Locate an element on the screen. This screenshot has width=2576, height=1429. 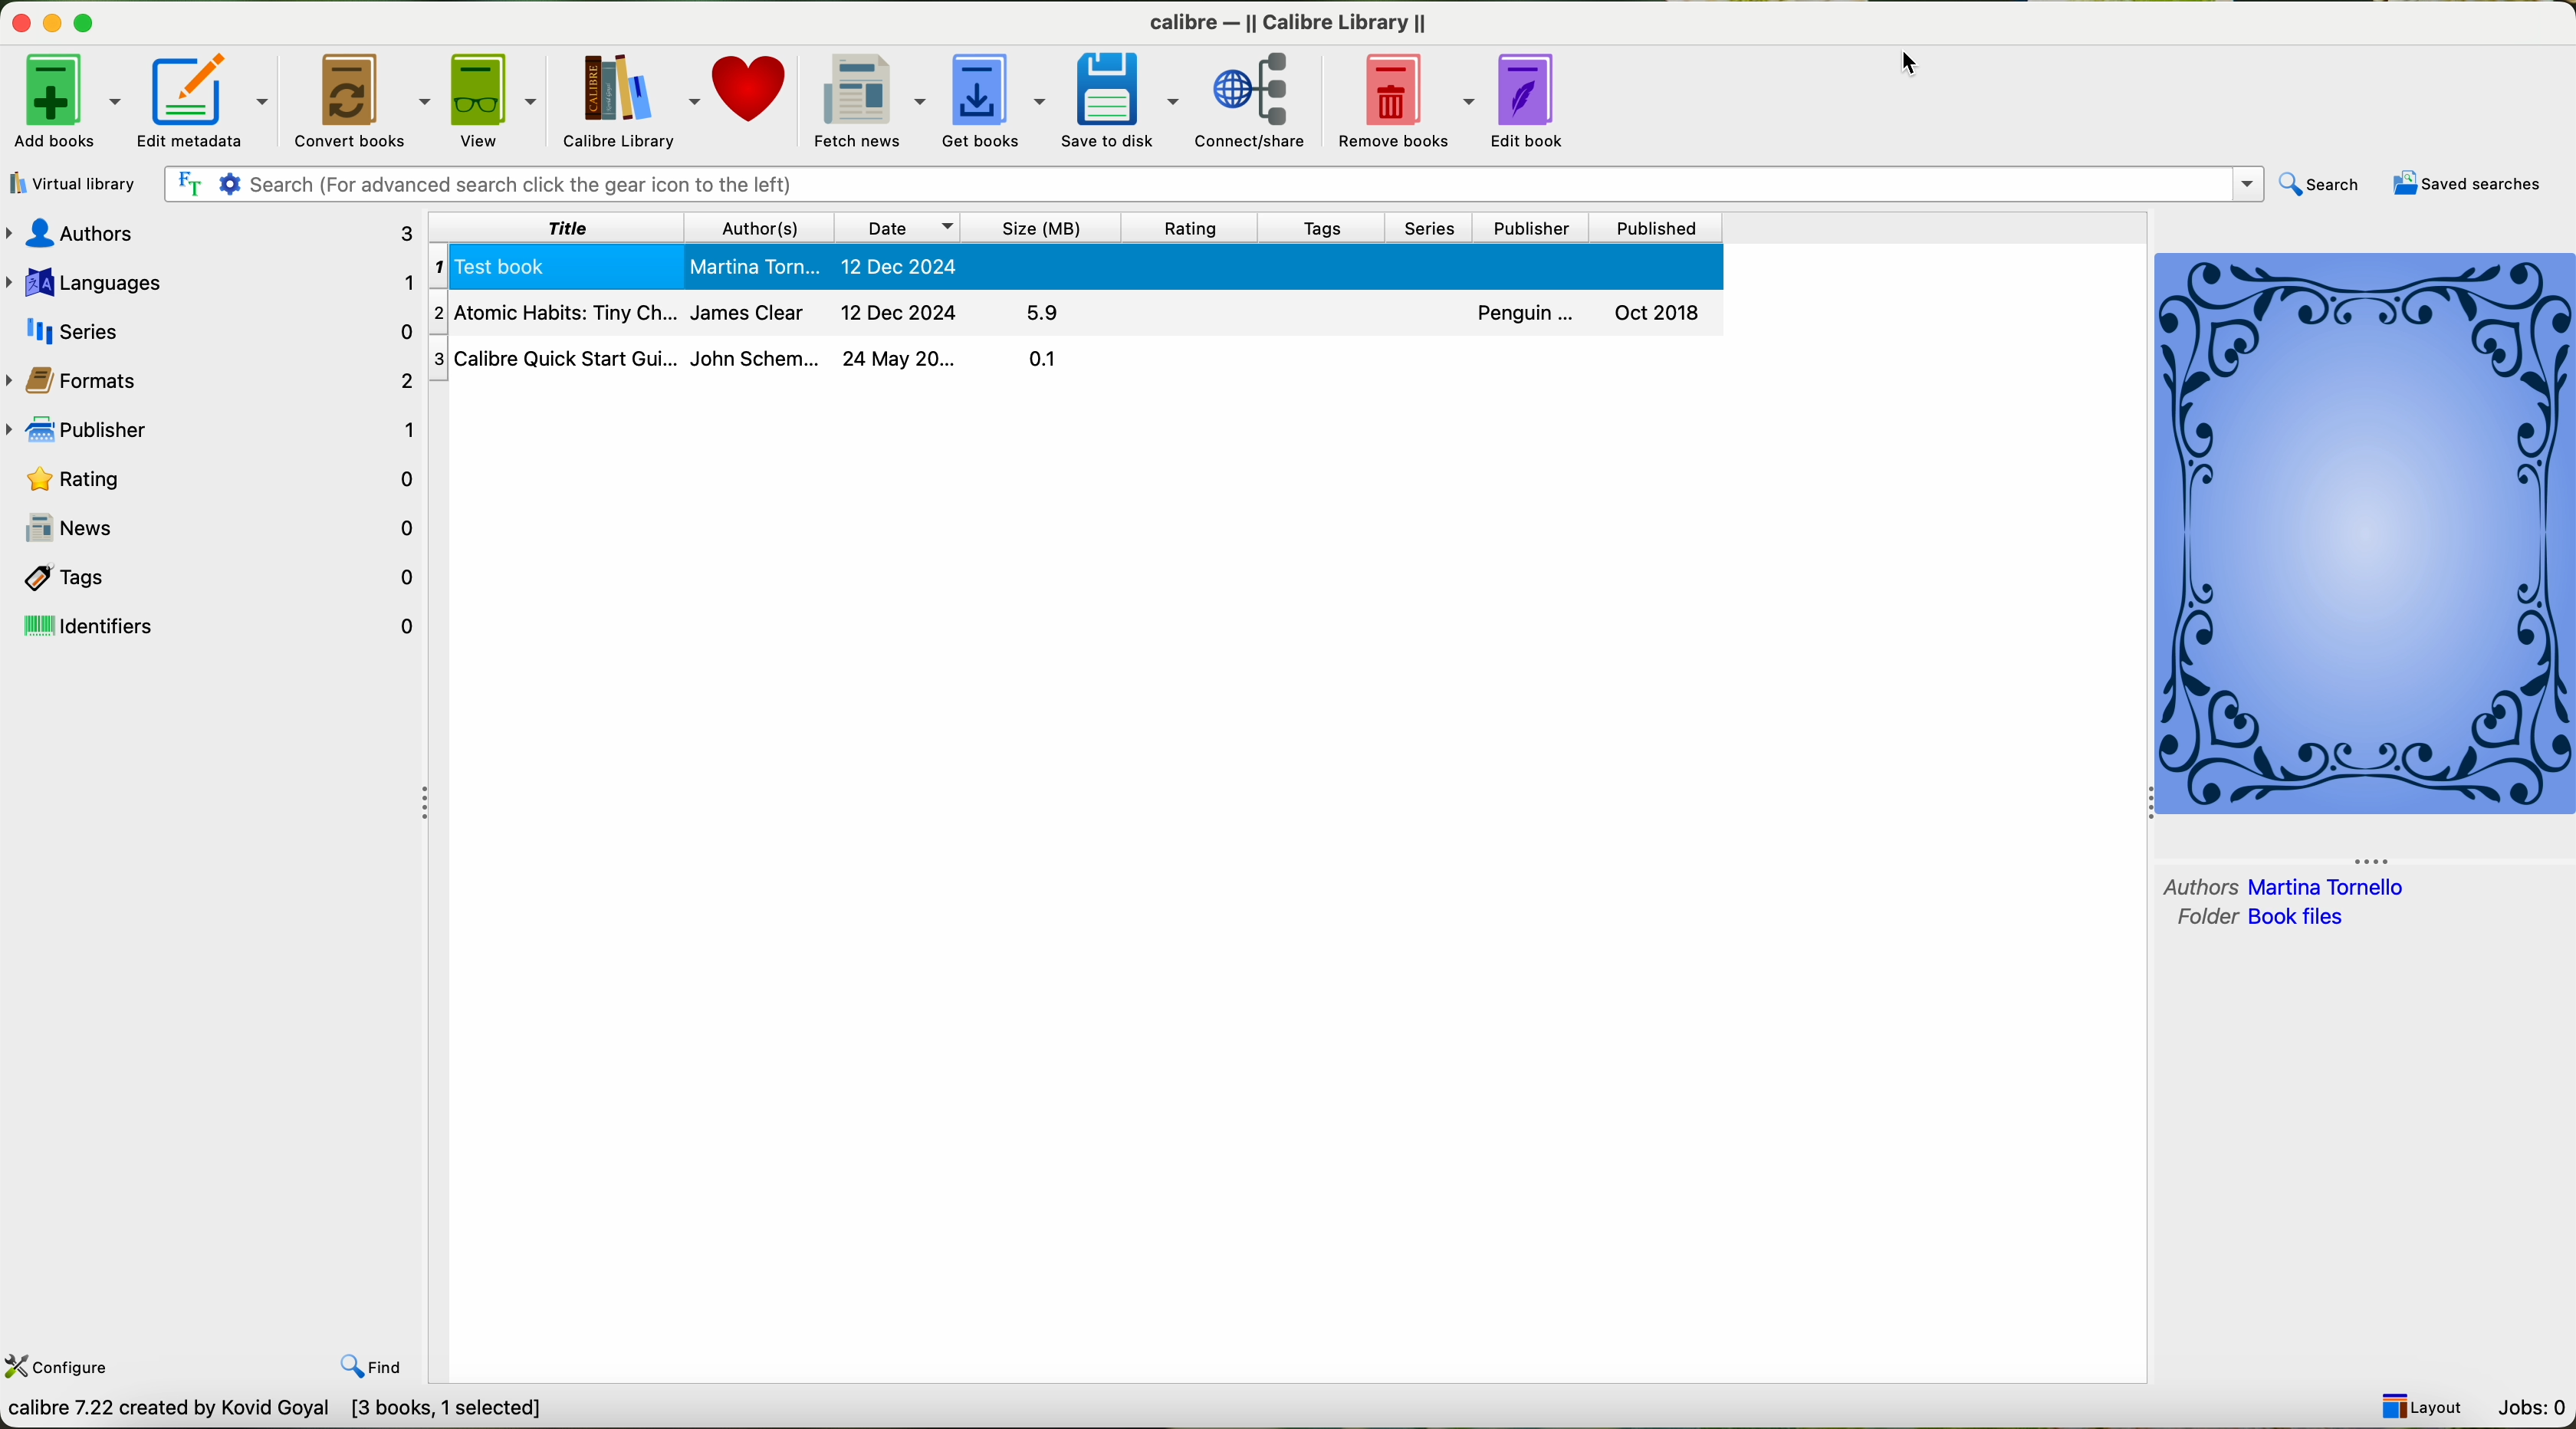
Calibre calibre library is located at coordinates (1296, 19).